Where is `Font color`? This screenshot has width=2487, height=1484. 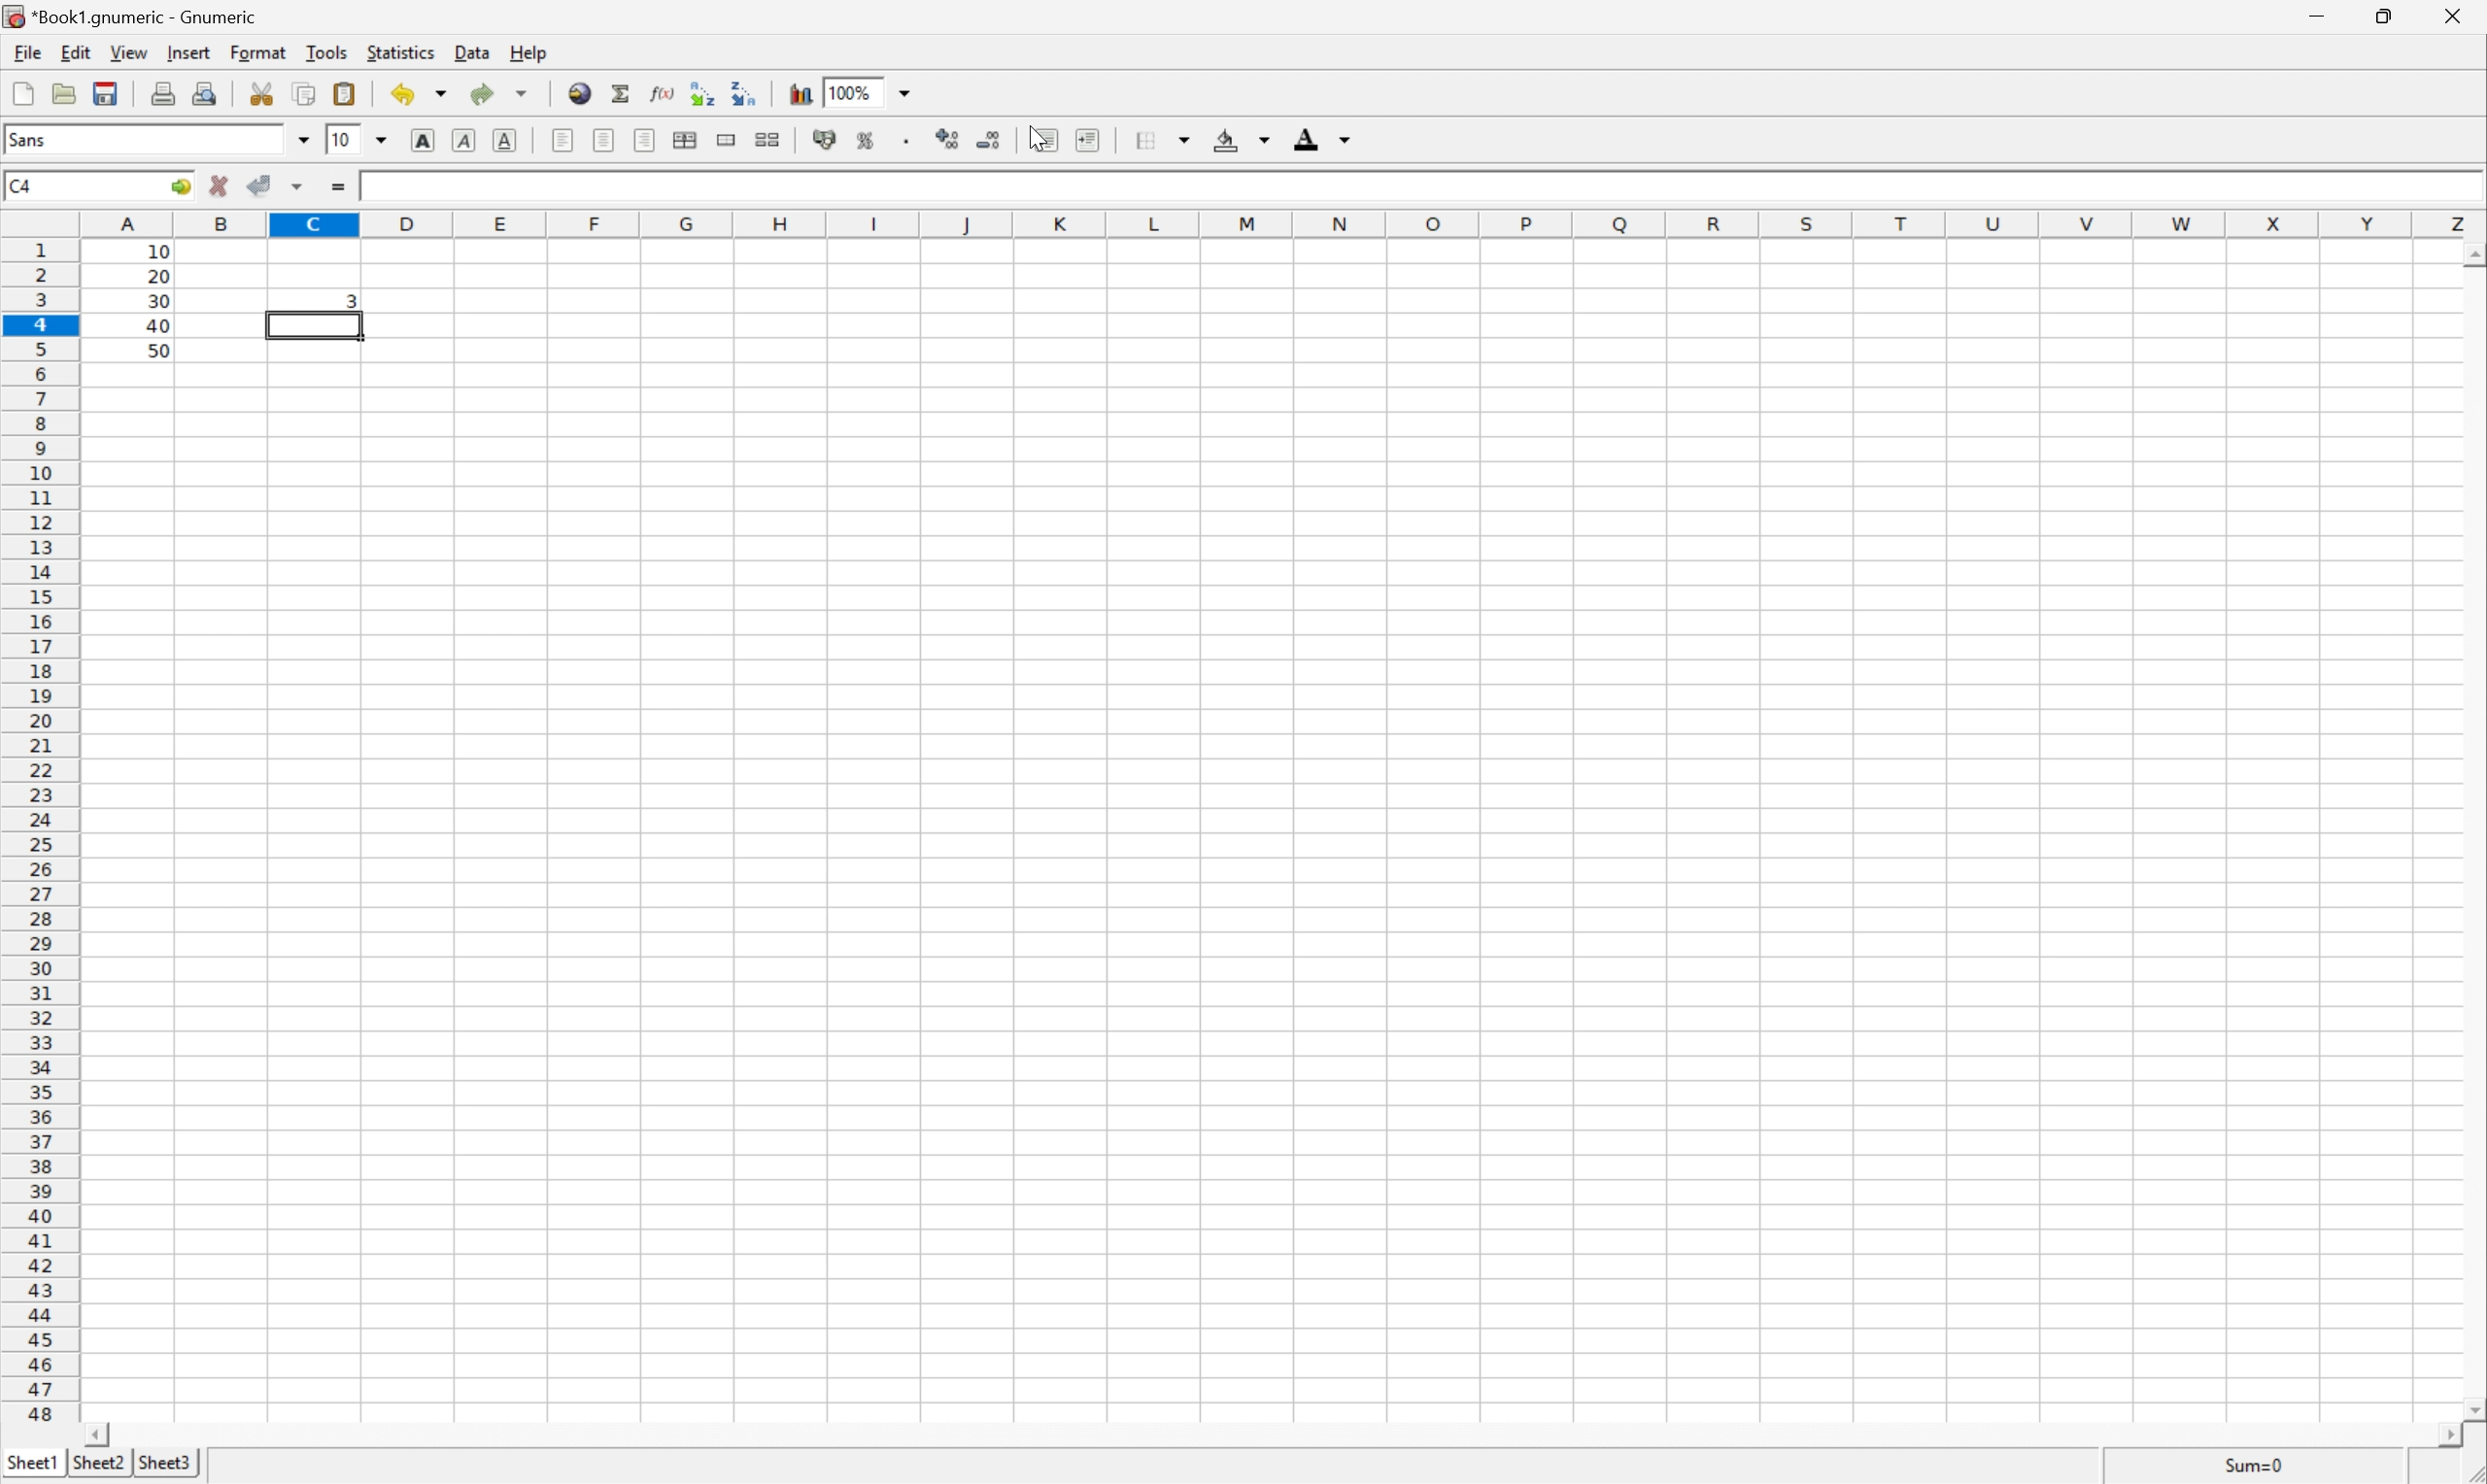 Font color is located at coordinates (1307, 134).